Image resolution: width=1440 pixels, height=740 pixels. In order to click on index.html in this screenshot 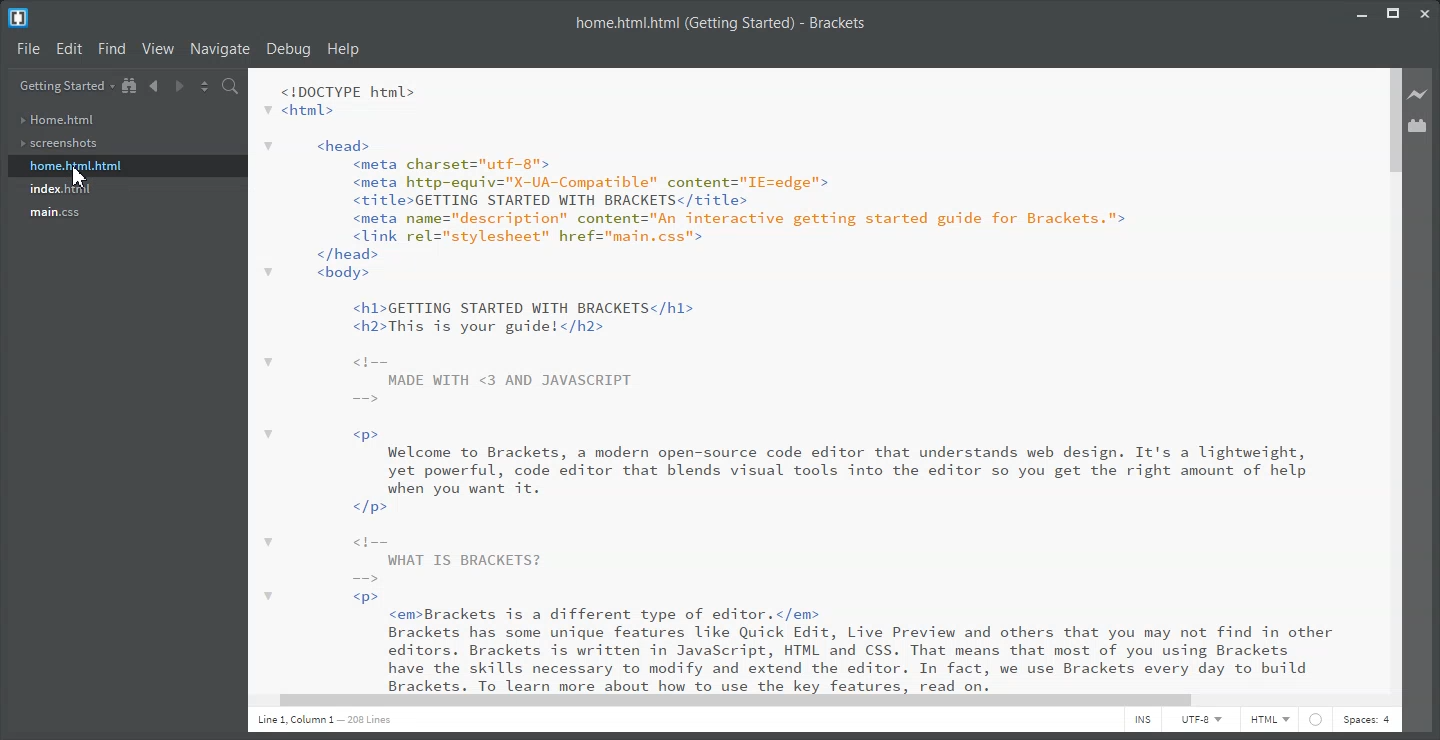, I will do `click(60, 190)`.